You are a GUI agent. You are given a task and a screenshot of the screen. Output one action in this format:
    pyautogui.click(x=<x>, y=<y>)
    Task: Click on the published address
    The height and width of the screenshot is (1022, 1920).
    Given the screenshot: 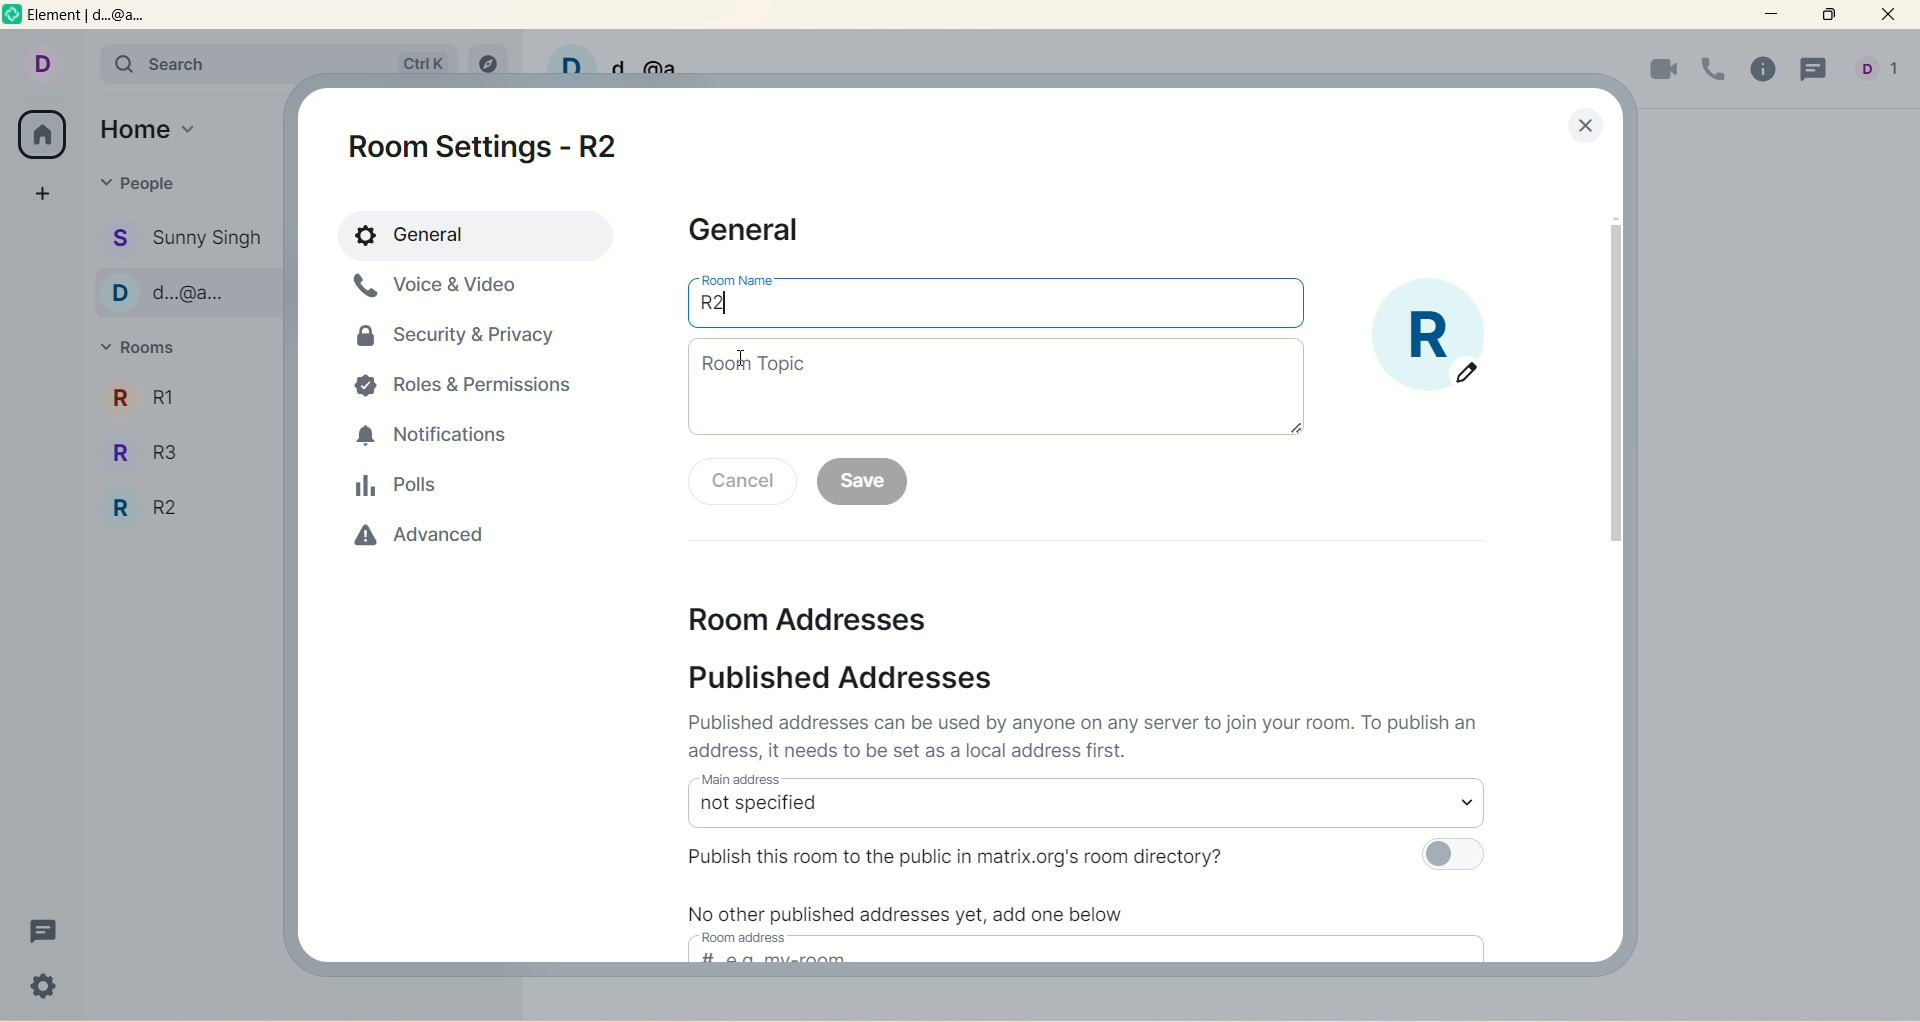 What is the action you would take?
    pyautogui.click(x=859, y=677)
    